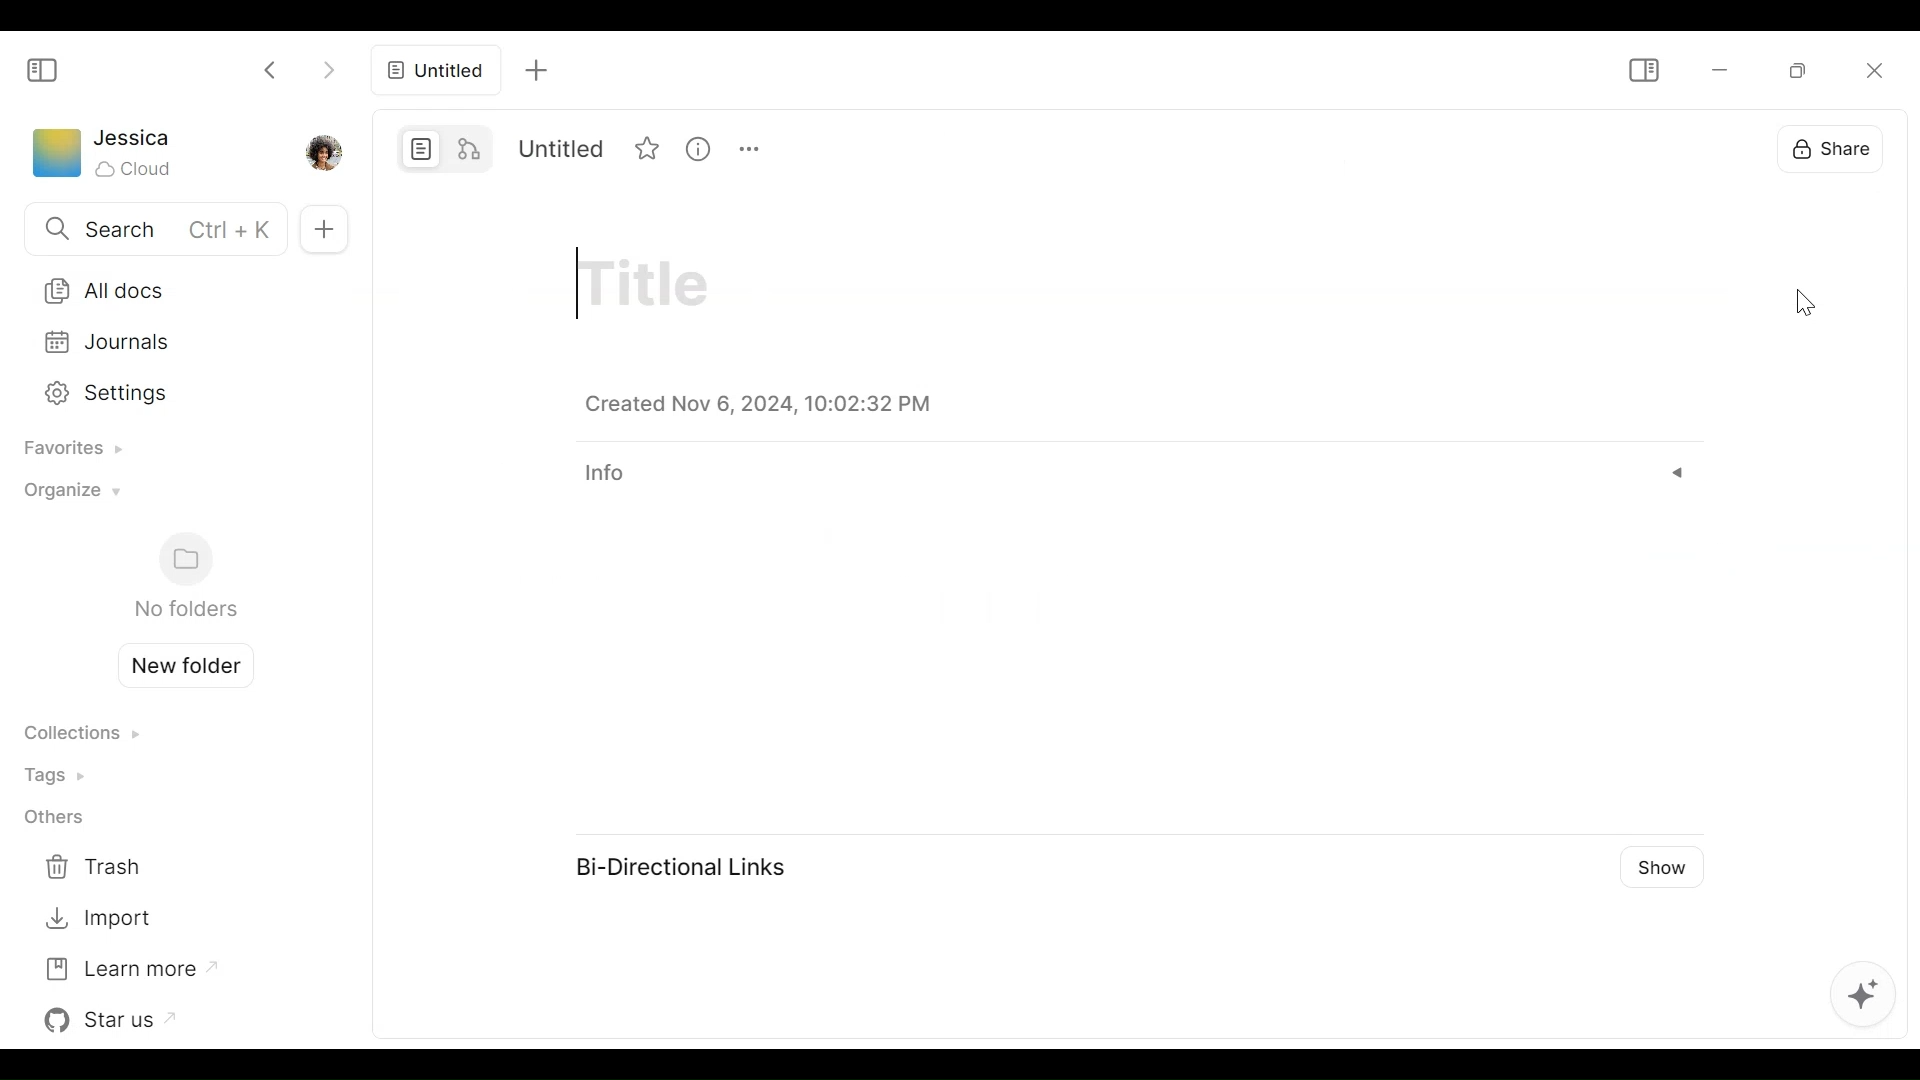 This screenshot has width=1920, height=1080. What do you see at coordinates (129, 967) in the screenshot?
I see `Learn more` at bounding box center [129, 967].